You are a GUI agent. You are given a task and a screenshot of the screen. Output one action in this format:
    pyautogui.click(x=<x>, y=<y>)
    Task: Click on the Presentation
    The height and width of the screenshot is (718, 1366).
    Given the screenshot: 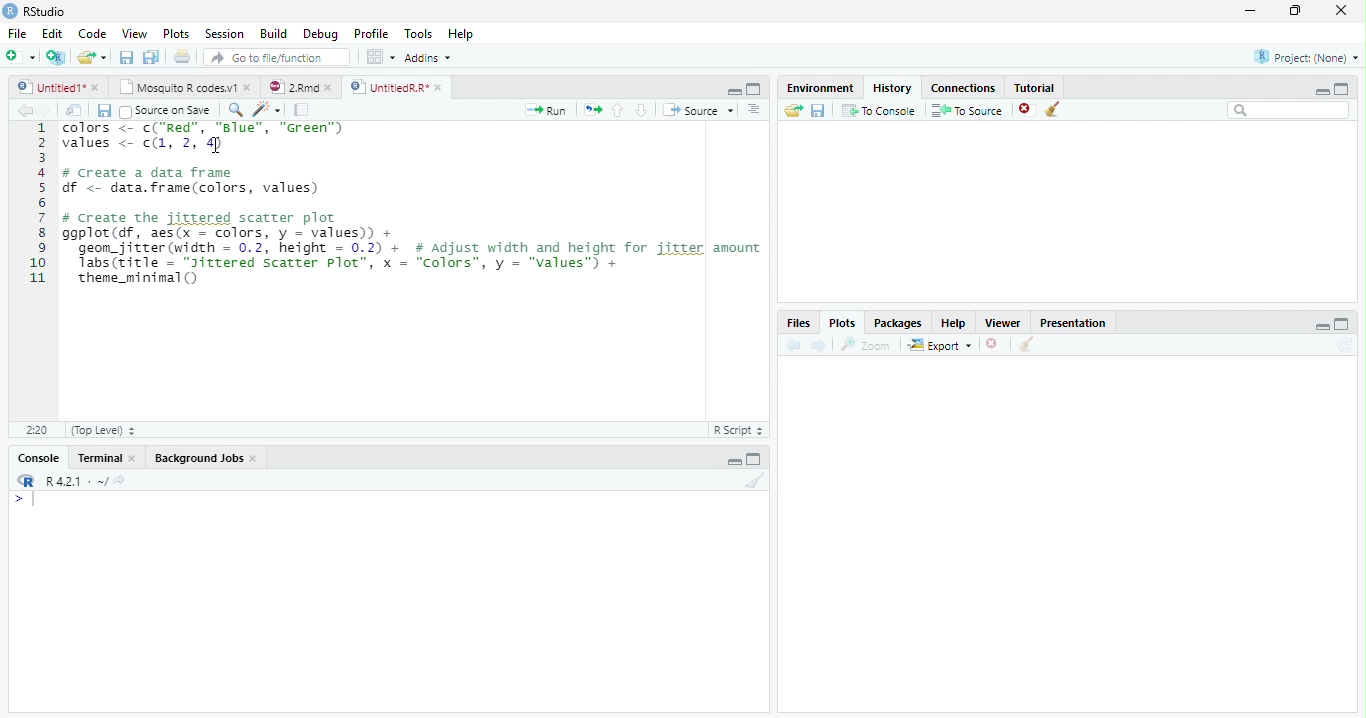 What is the action you would take?
    pyautogui.click(x=1072, y=322)
    